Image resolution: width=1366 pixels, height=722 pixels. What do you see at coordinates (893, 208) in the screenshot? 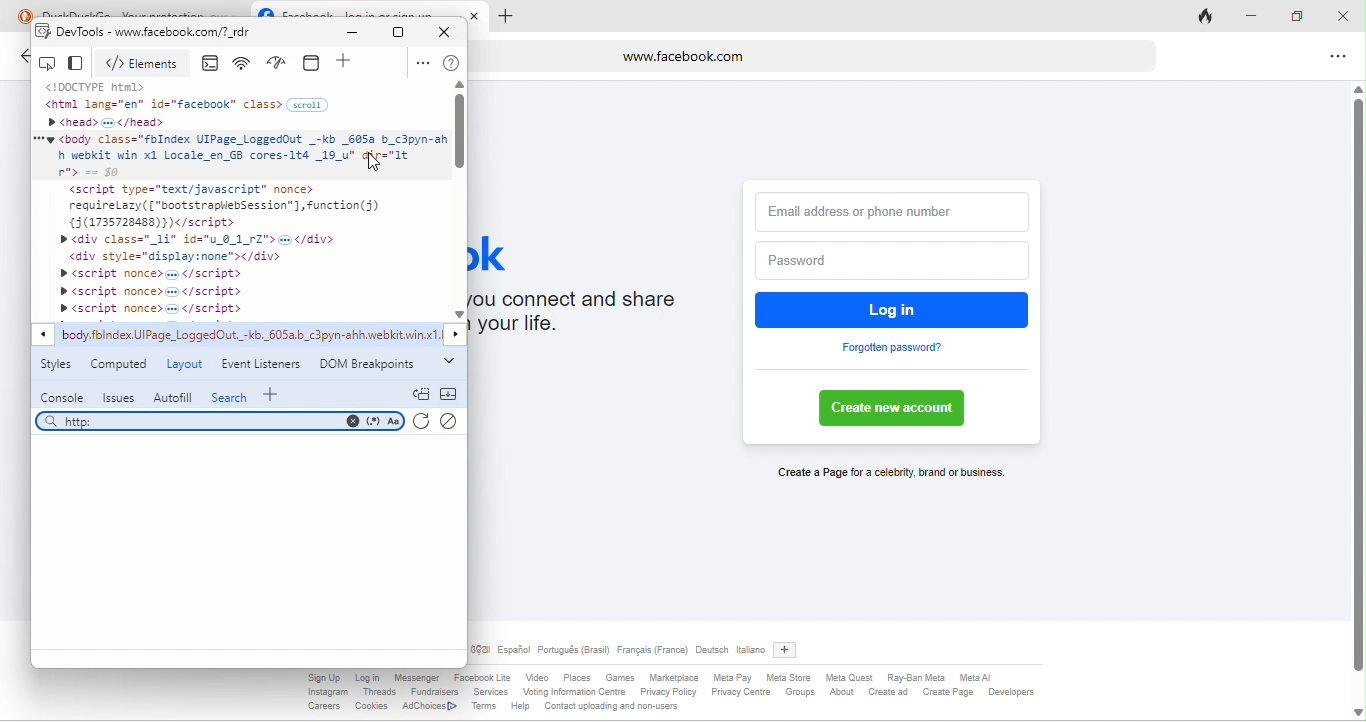
I see `email address` at bounding box center [893, 208].